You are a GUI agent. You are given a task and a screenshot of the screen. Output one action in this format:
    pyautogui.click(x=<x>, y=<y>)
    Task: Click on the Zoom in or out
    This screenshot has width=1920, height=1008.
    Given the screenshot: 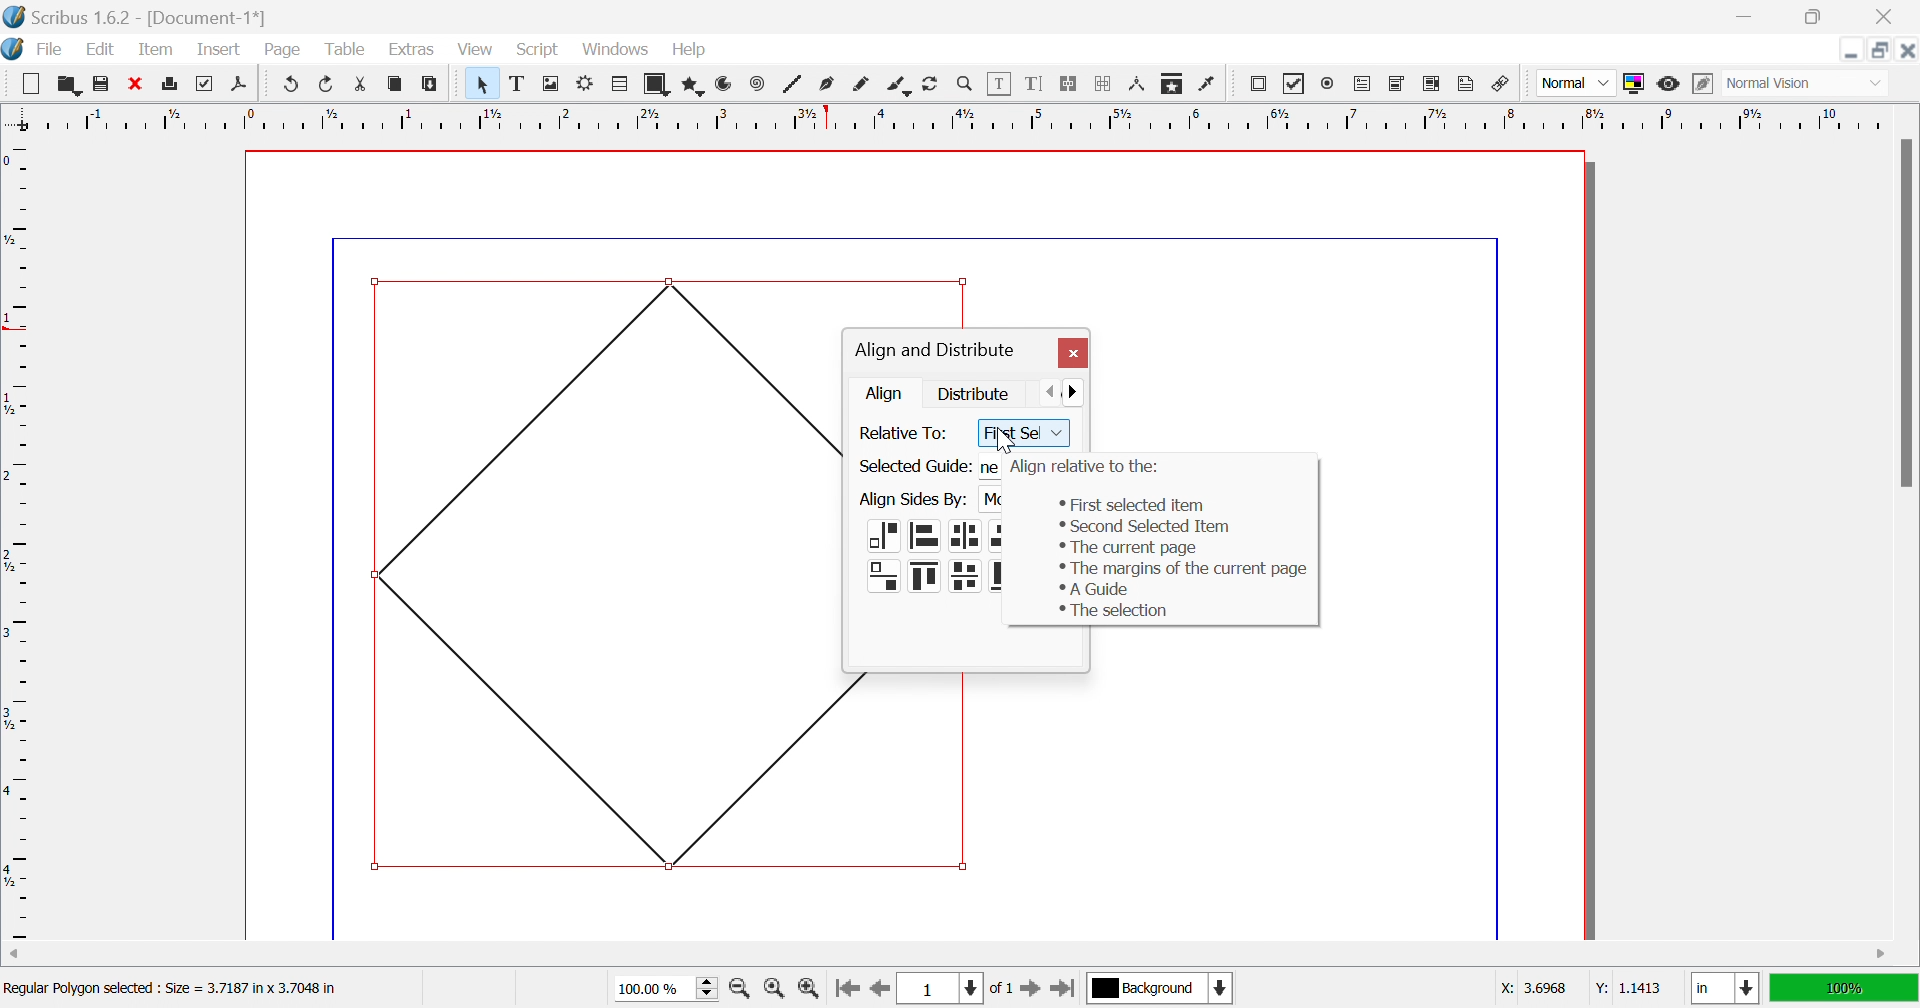 What is the action you would take?
    pyautogui.click(x=965, y=82)
    